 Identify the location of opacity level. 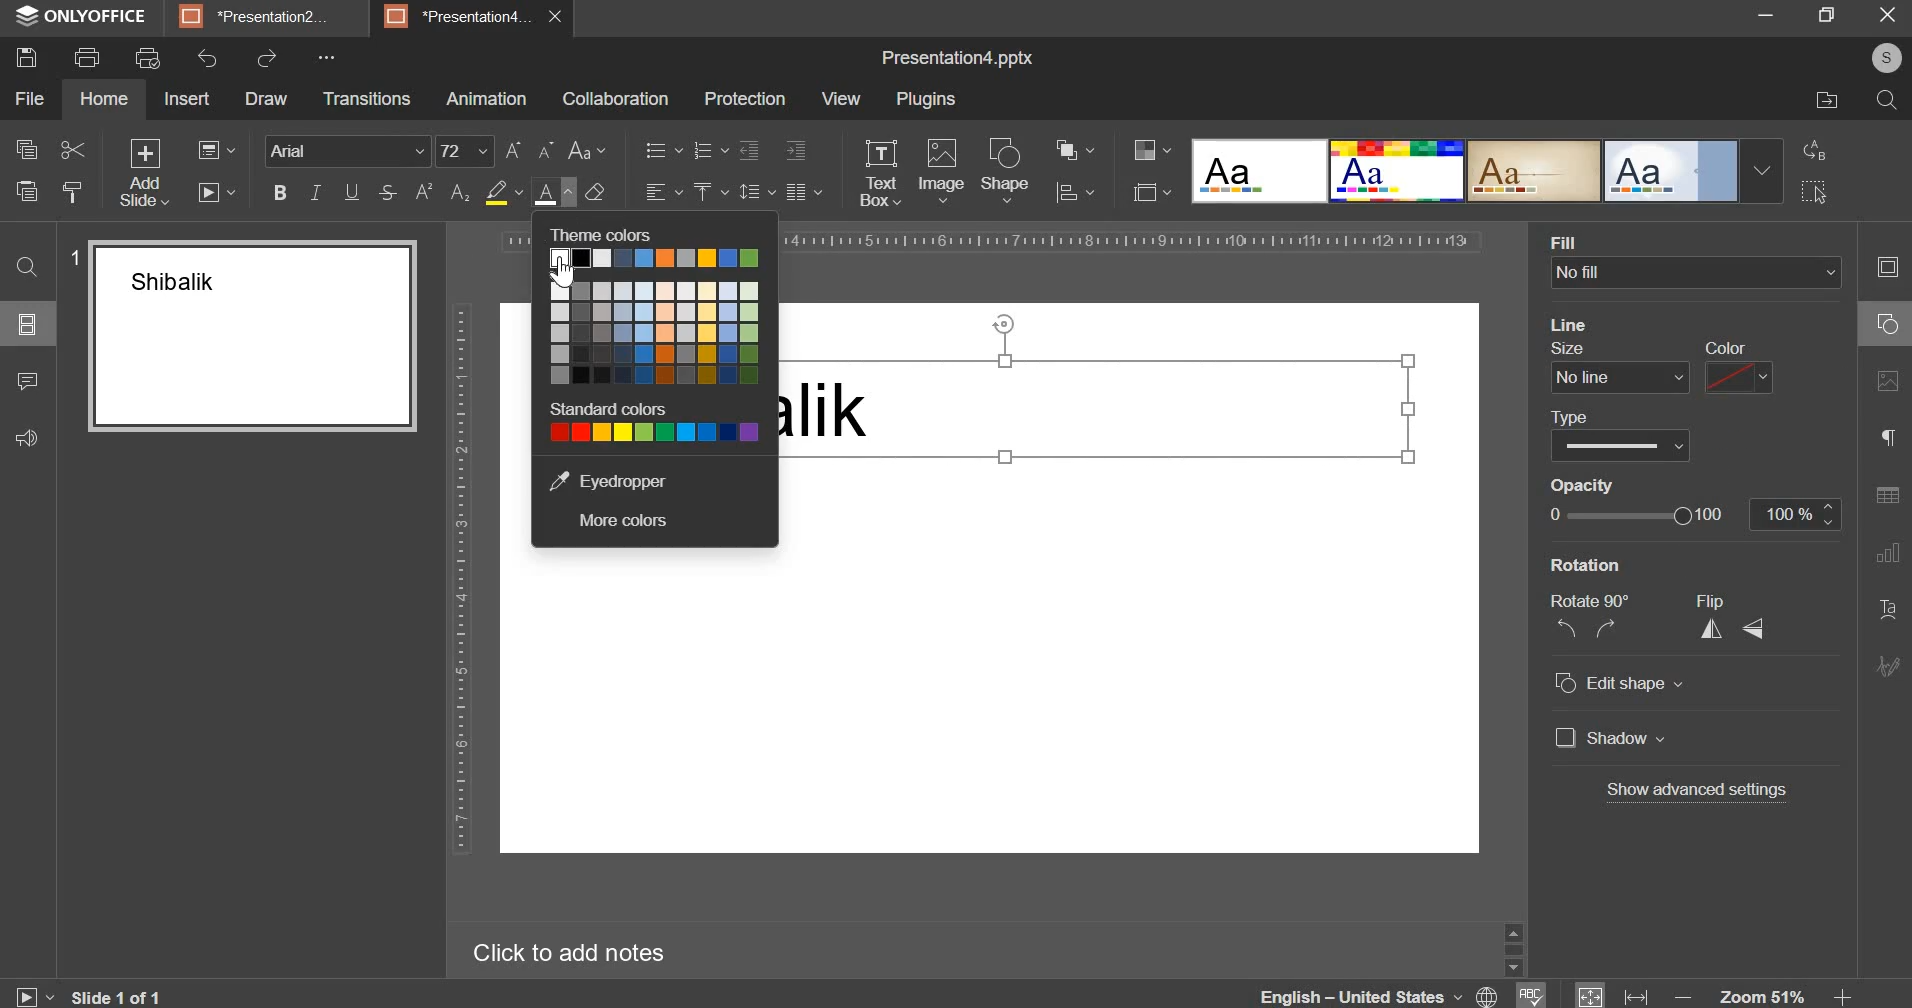
(1797, 515).